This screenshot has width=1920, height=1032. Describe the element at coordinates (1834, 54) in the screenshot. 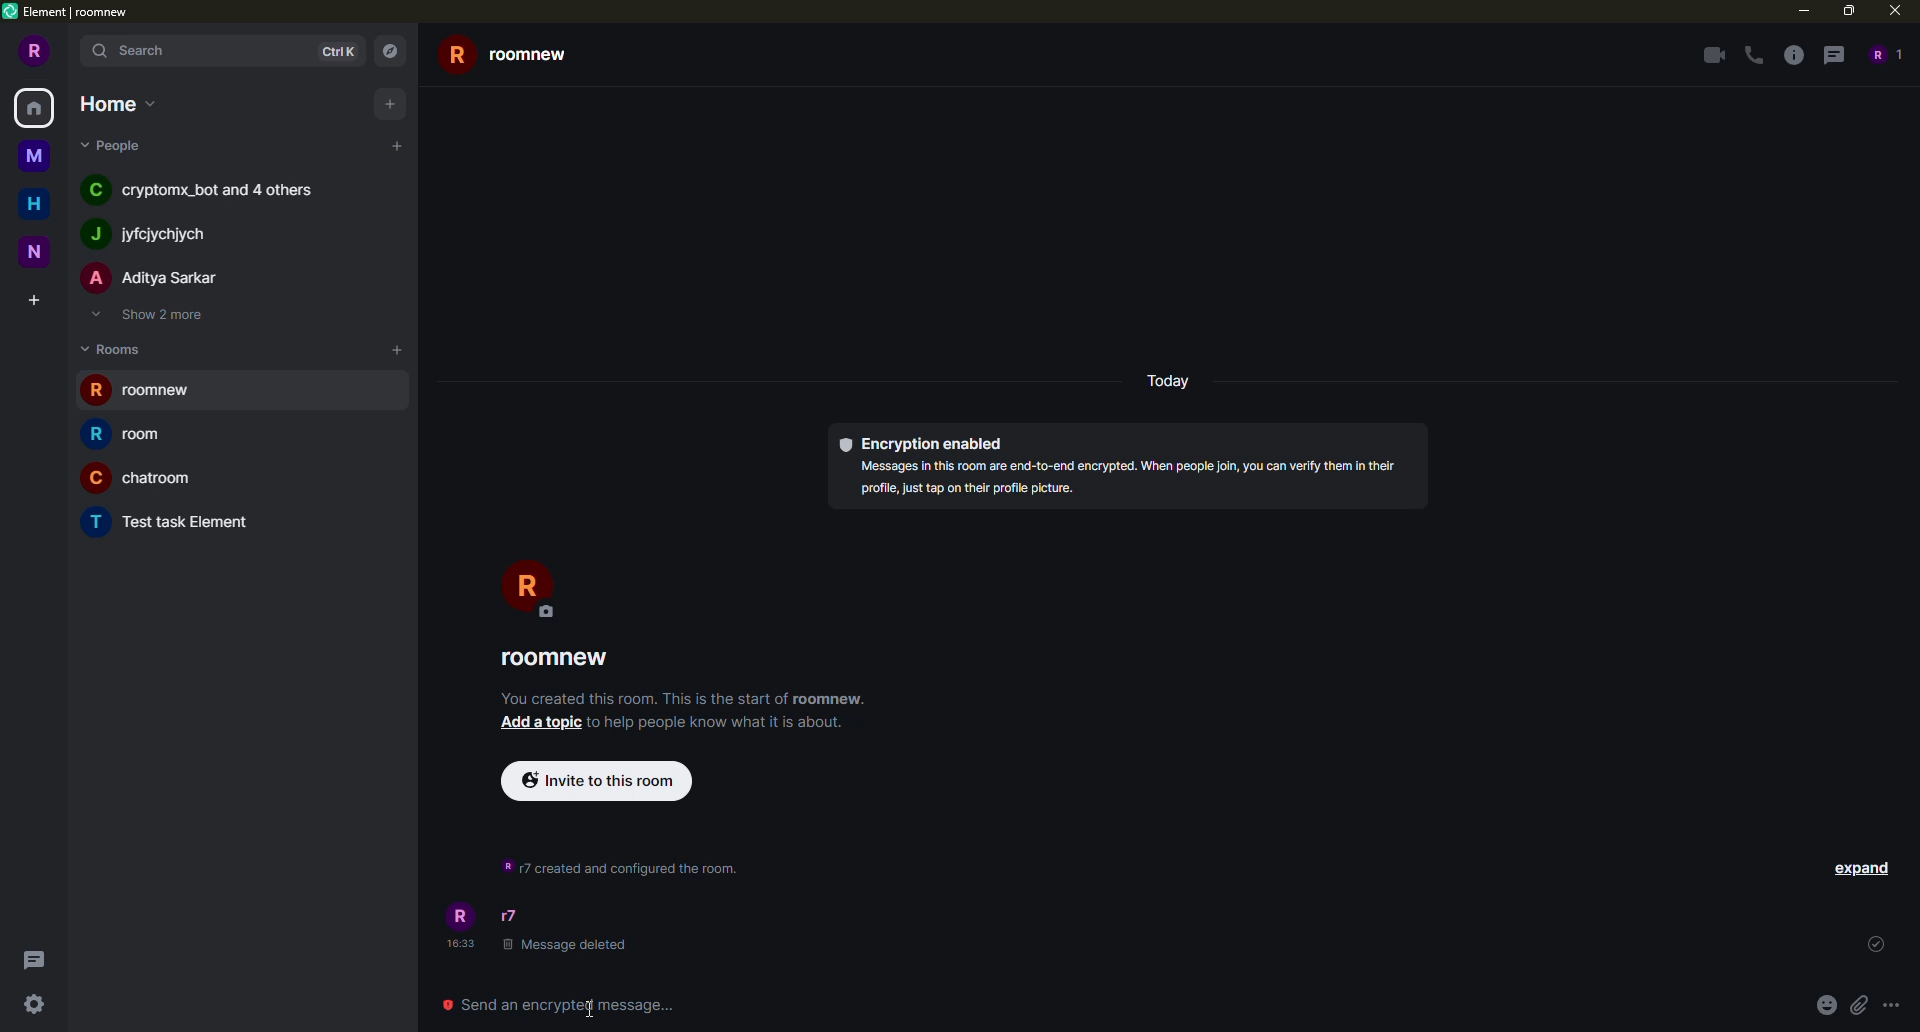

I see `threads` at that location.